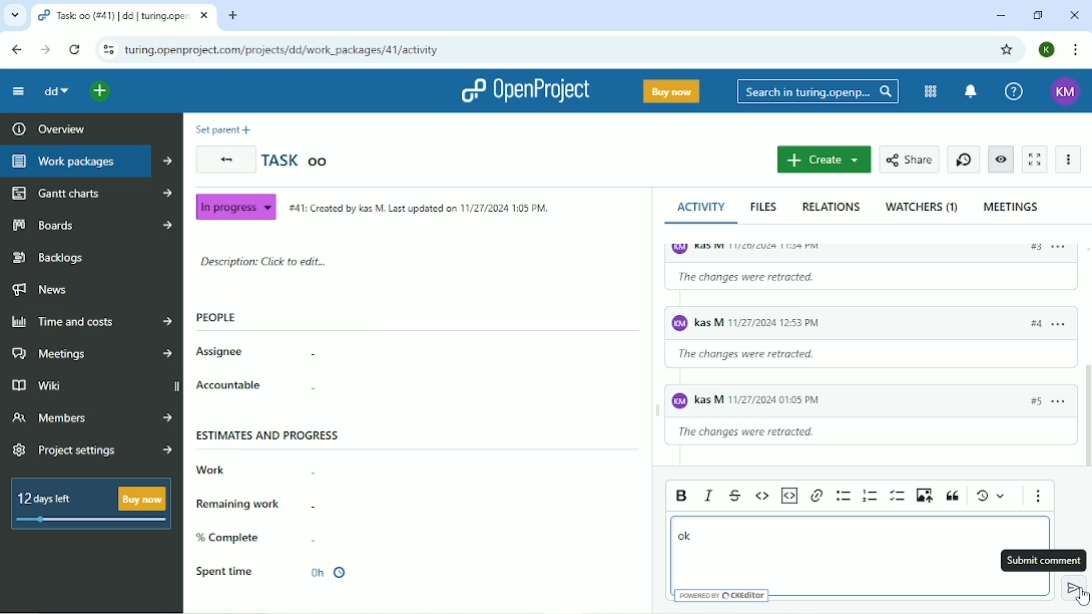 This screenshot has width=1092, height=614. What do you see at coordinates (685, 536) in the screenshot?
I see `ok` at bounding box center [685, 536].